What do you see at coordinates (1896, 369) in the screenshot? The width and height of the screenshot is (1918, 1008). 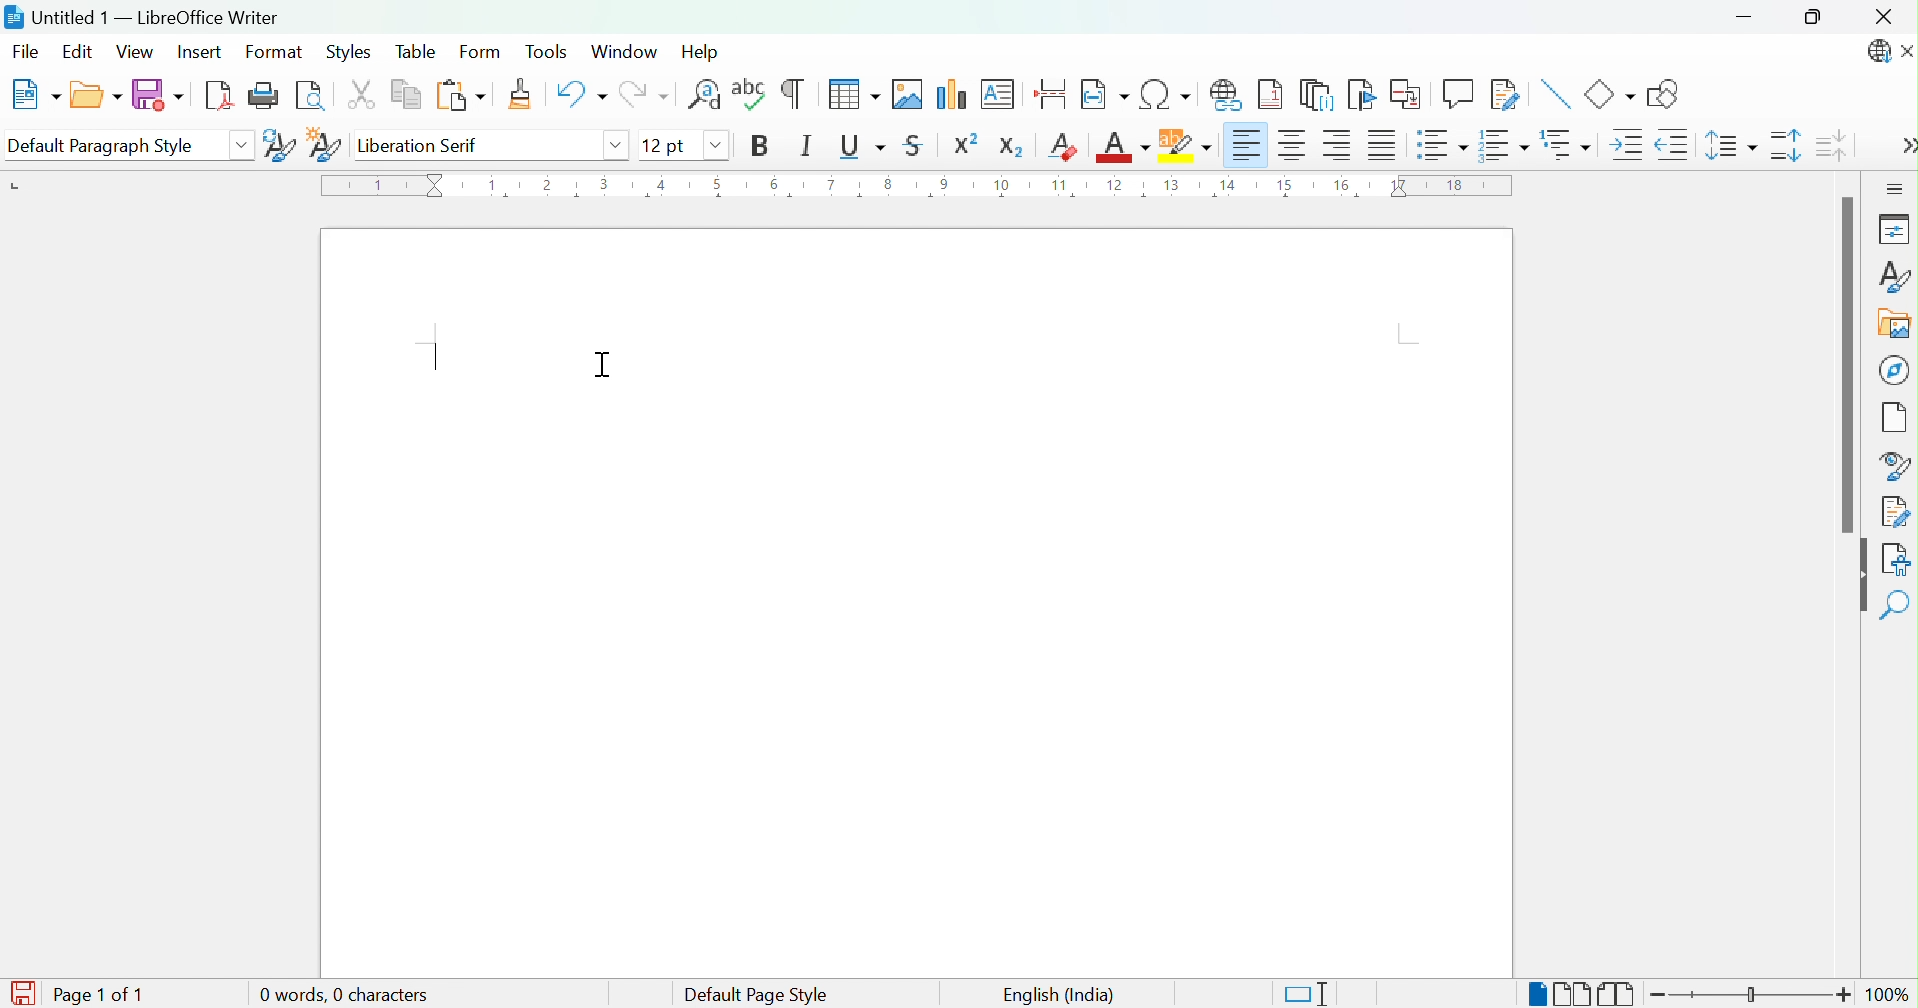 I see `Navigator` at bounding box center [1896, 369].